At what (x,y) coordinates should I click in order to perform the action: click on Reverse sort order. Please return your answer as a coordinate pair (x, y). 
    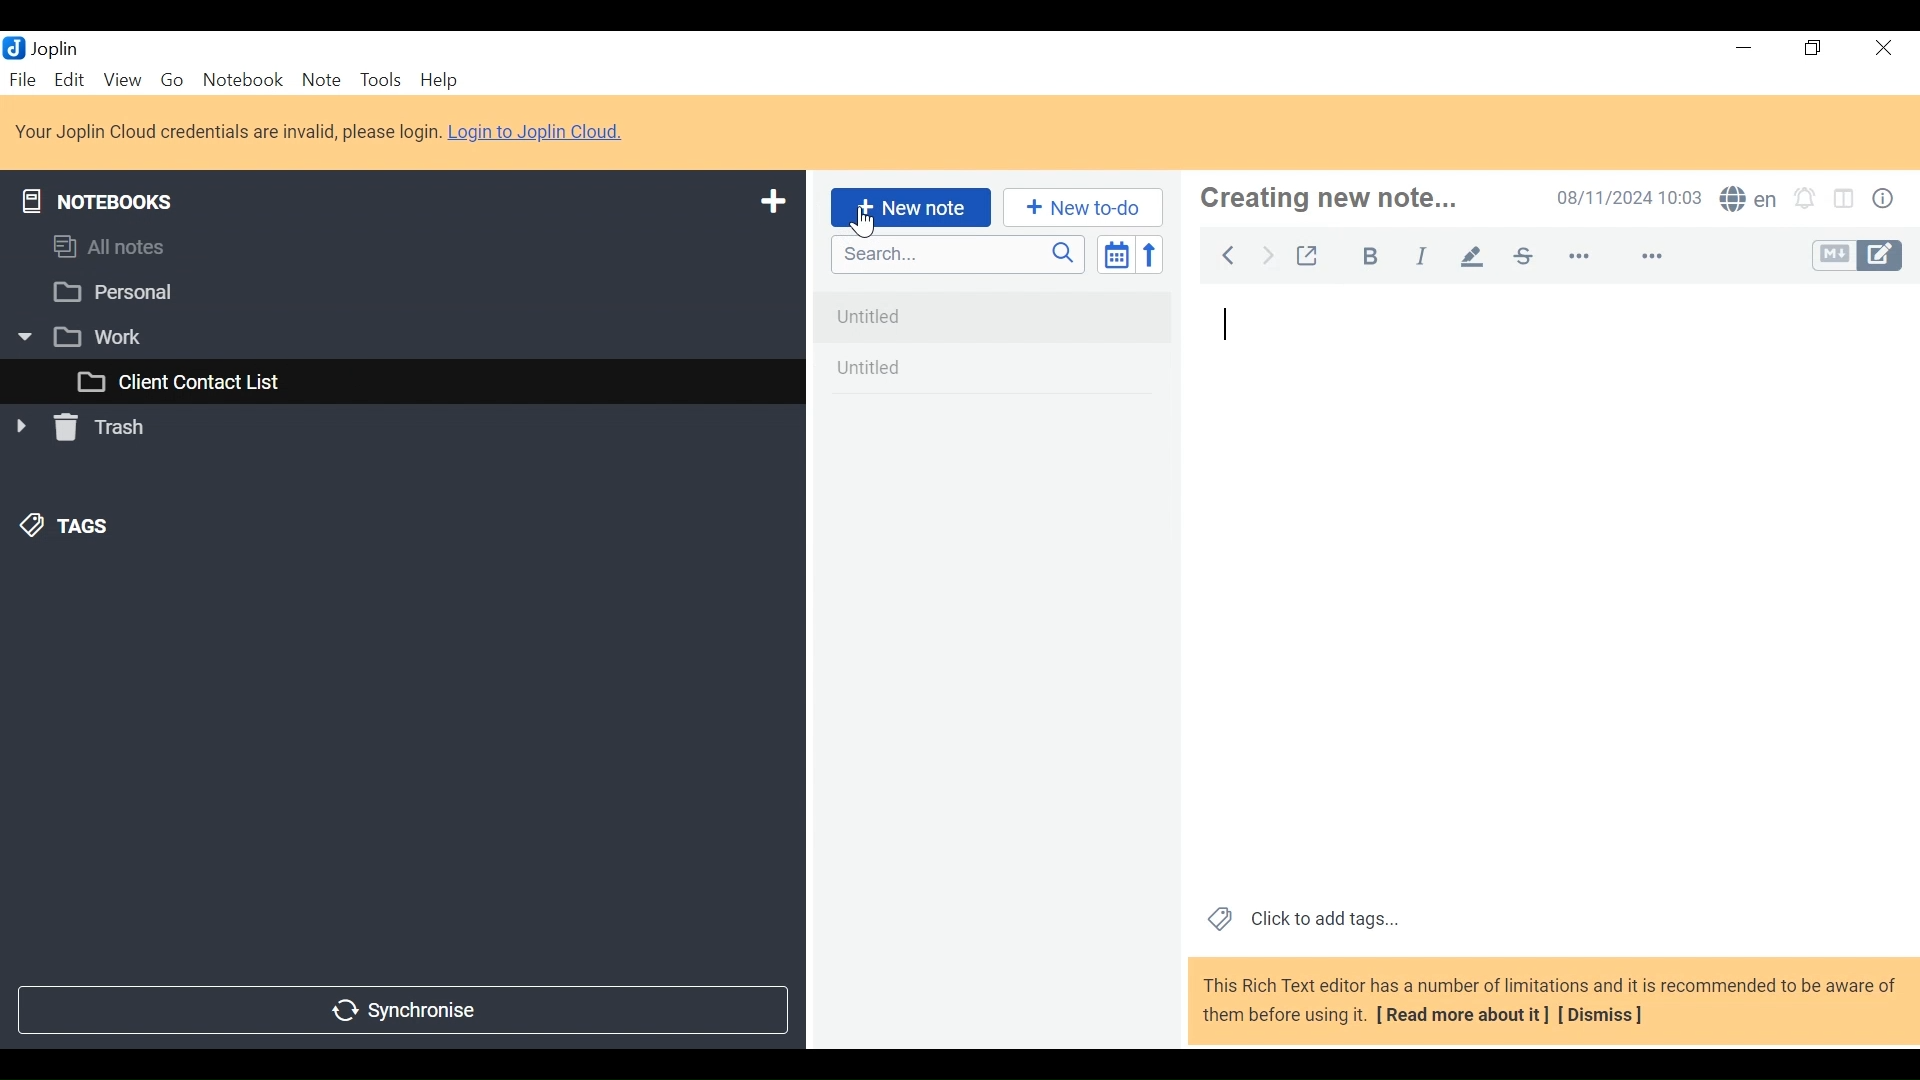
    Looking at the image, I should click on (1148, 254).